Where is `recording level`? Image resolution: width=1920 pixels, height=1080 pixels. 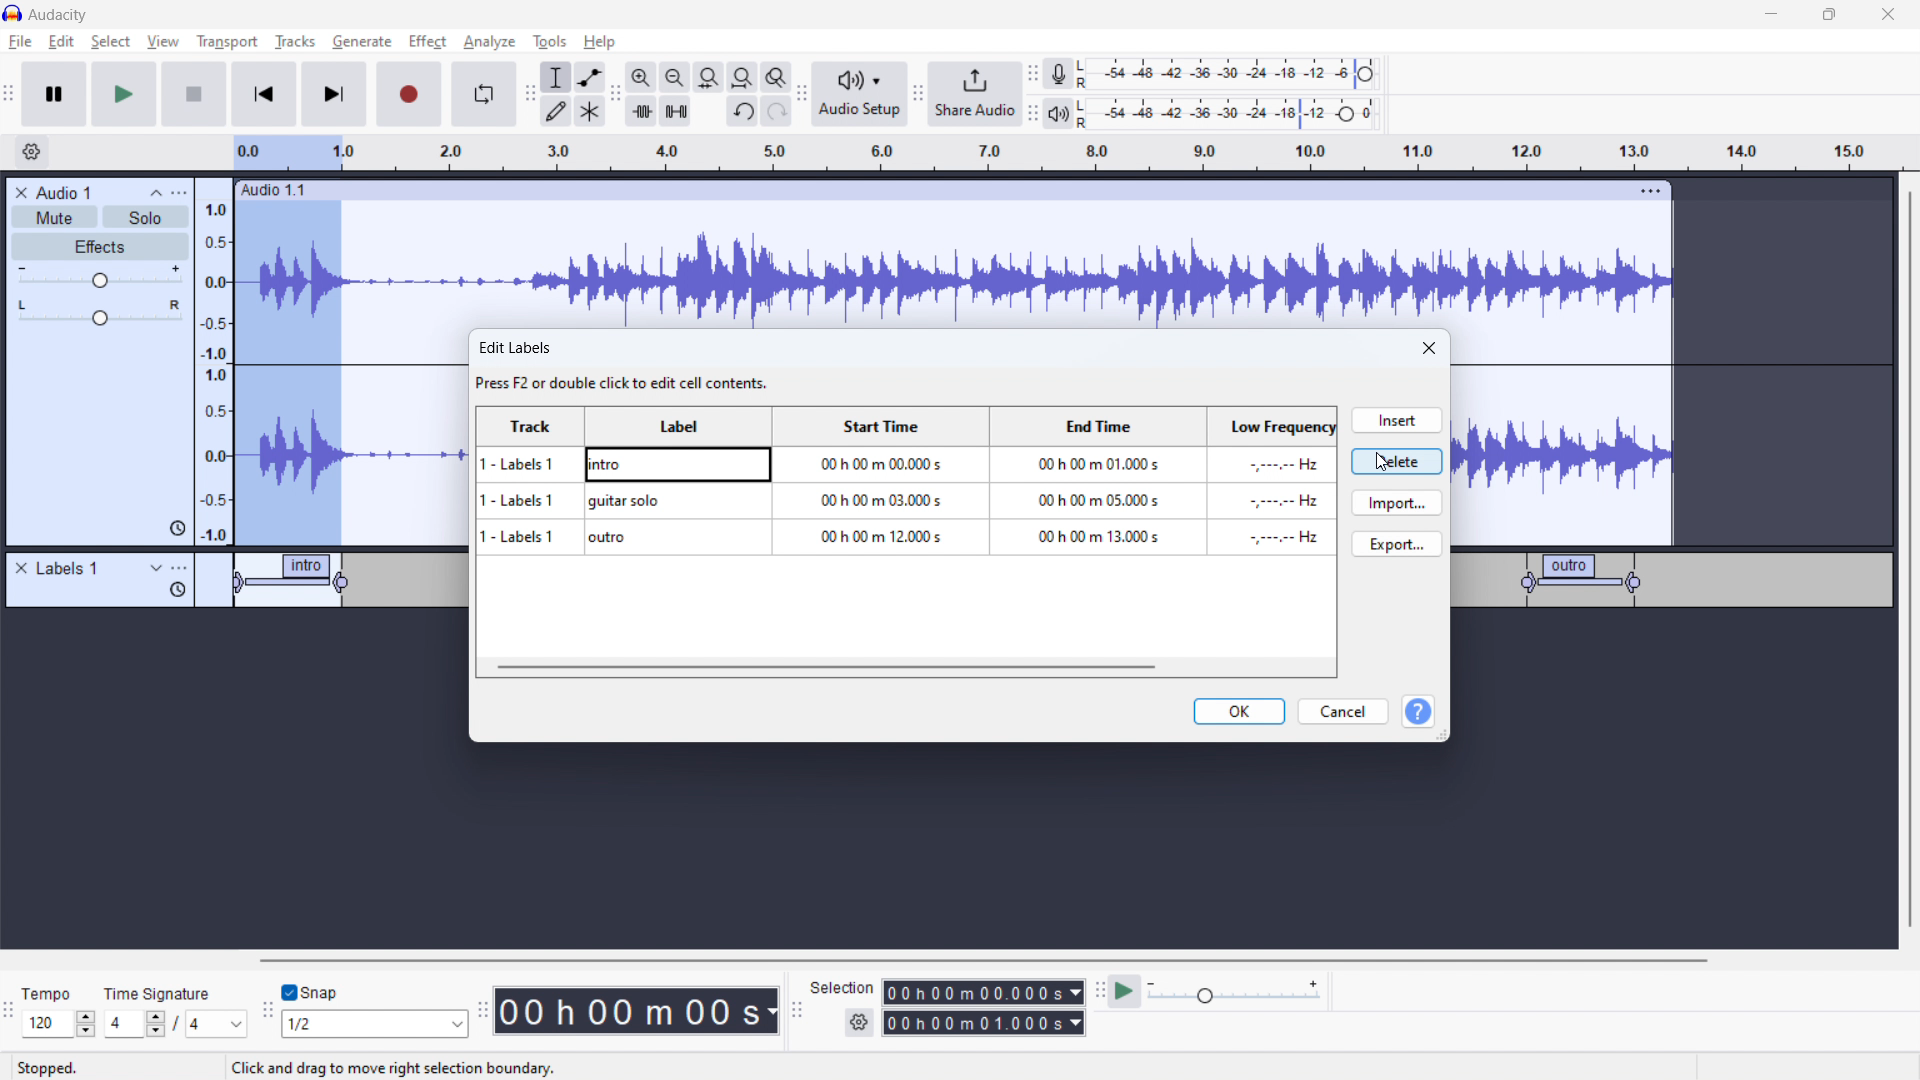
recording level is located at coordinates (1240, 74).